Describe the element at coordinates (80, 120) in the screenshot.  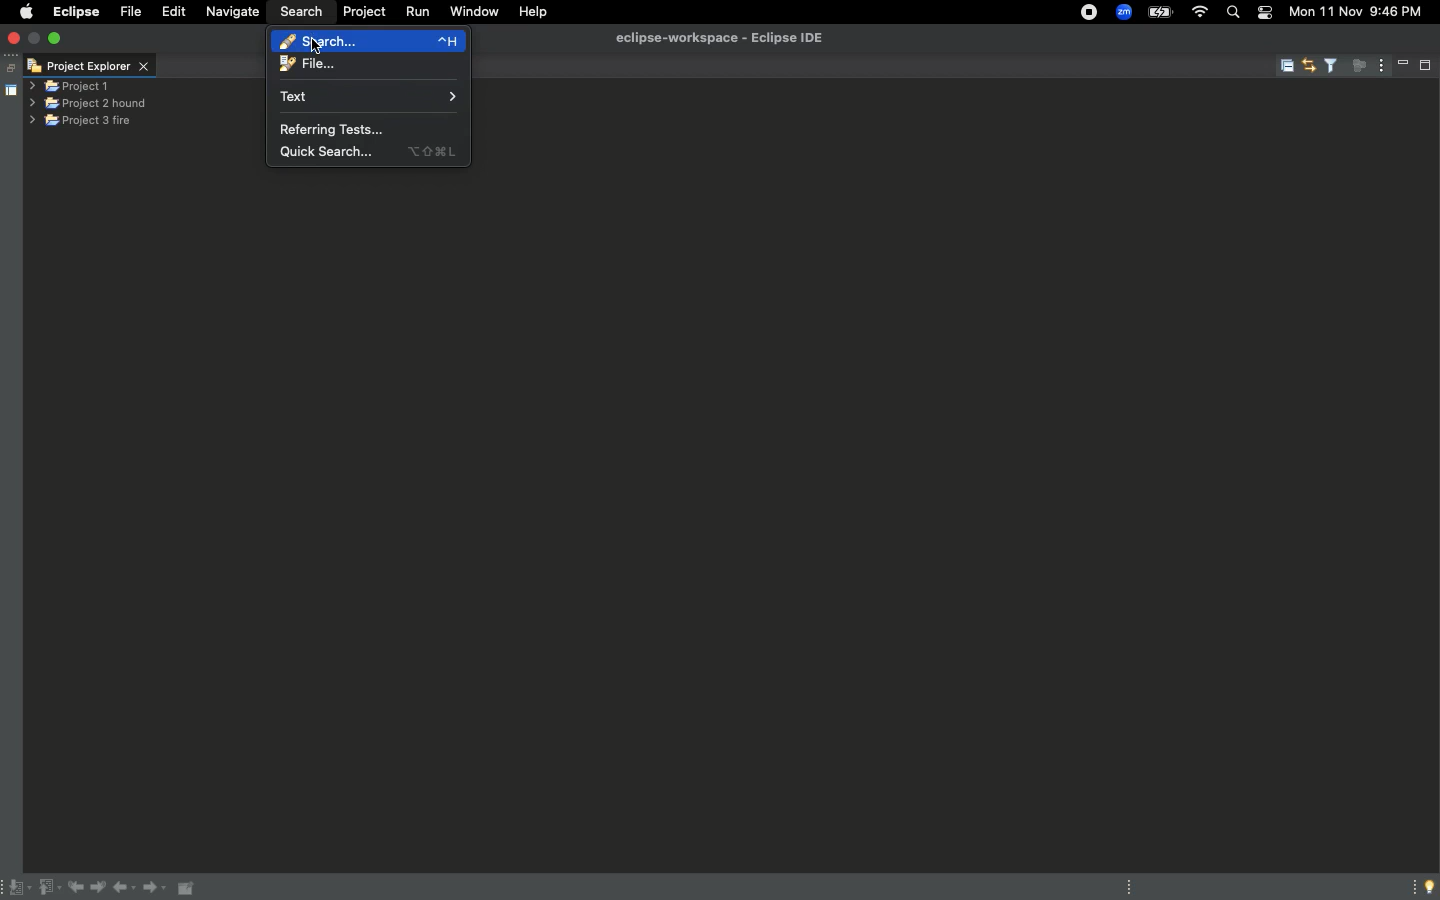
I see `Project 3 fire` at that location.